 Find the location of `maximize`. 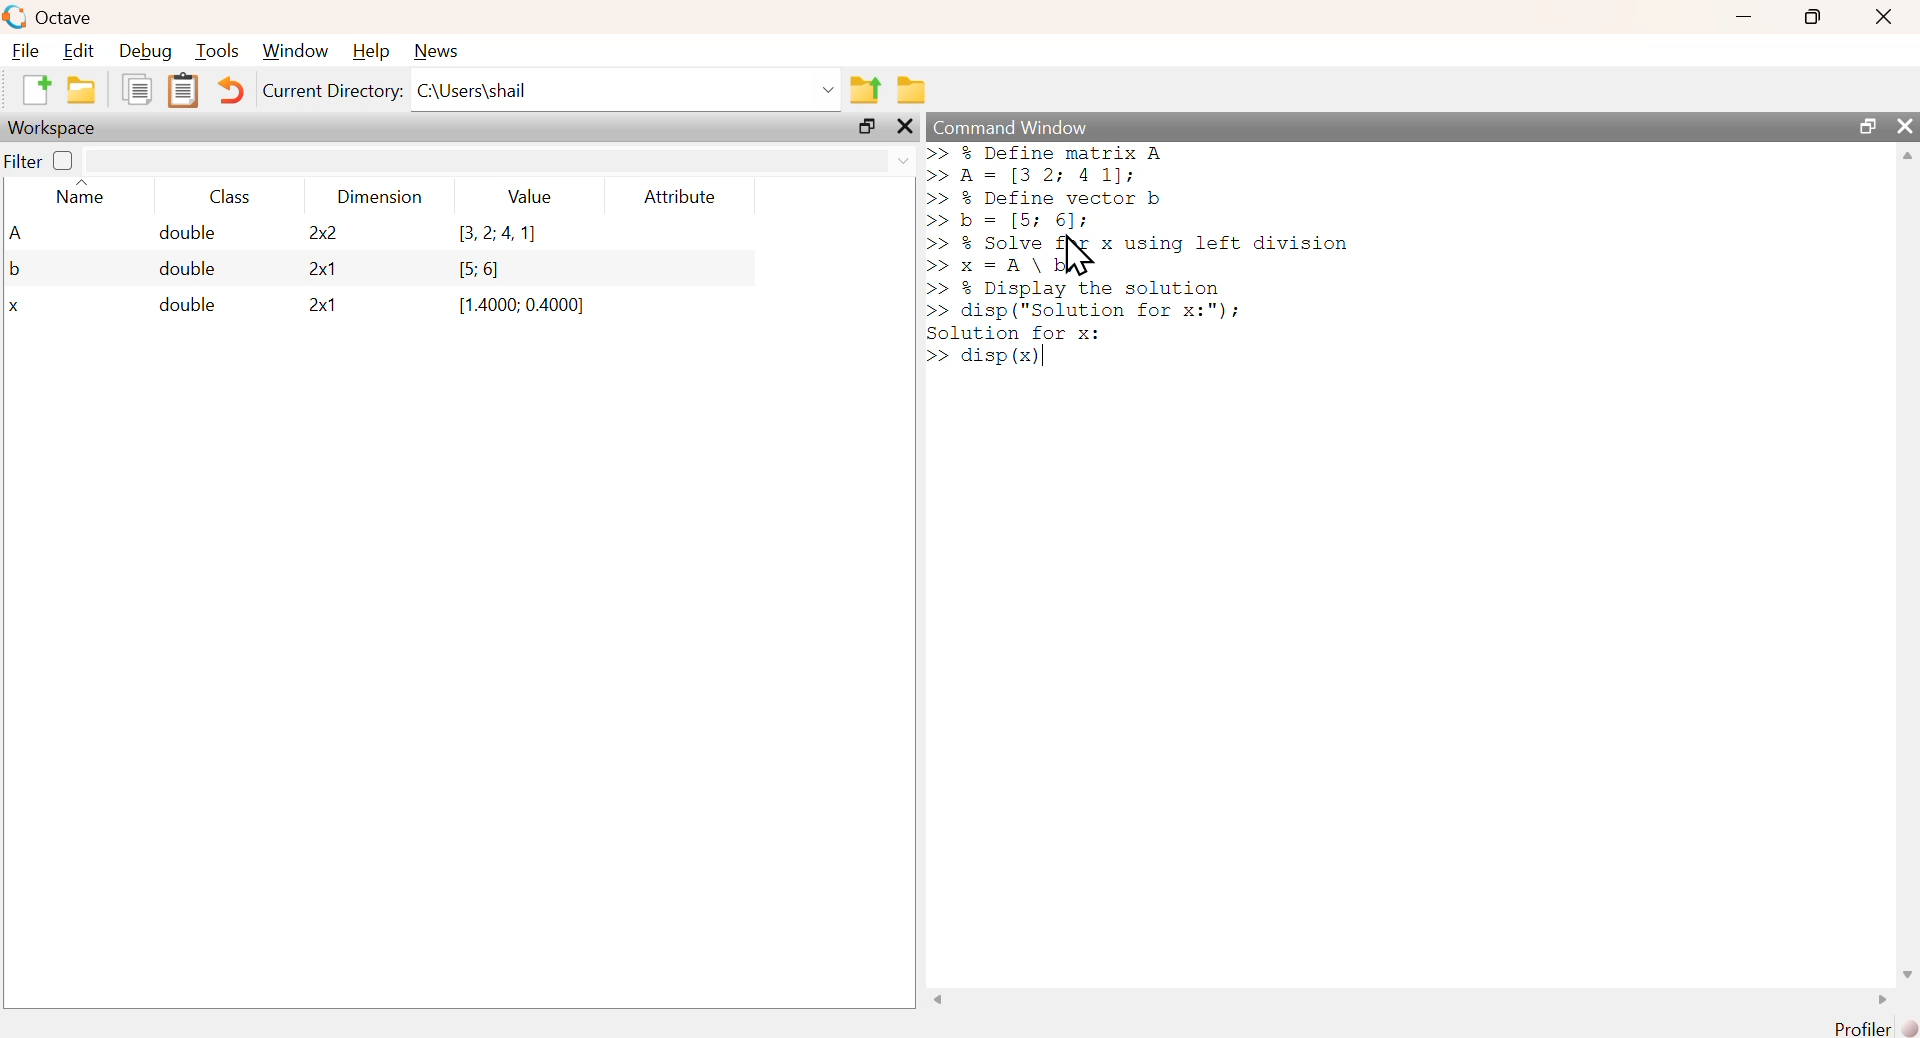

maximize is located at coordinates (1865, 126).